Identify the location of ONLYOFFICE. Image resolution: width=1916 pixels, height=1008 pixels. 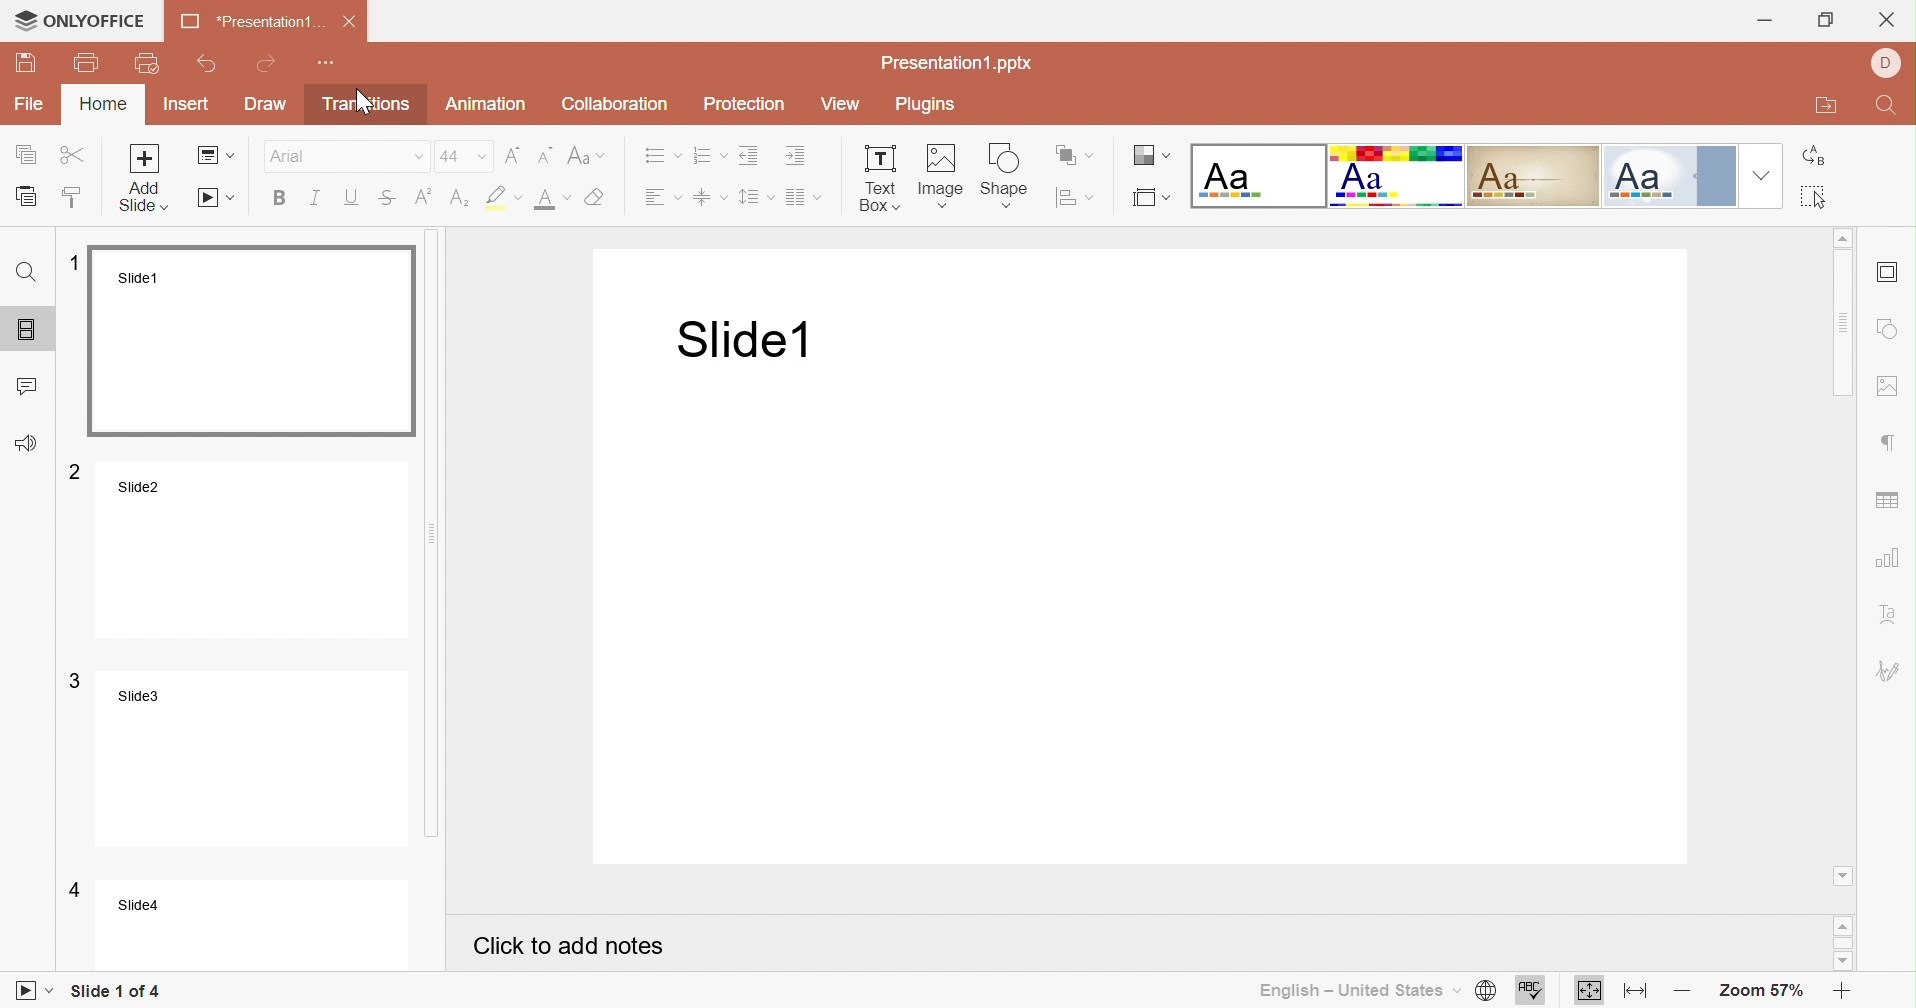
(77, 16).